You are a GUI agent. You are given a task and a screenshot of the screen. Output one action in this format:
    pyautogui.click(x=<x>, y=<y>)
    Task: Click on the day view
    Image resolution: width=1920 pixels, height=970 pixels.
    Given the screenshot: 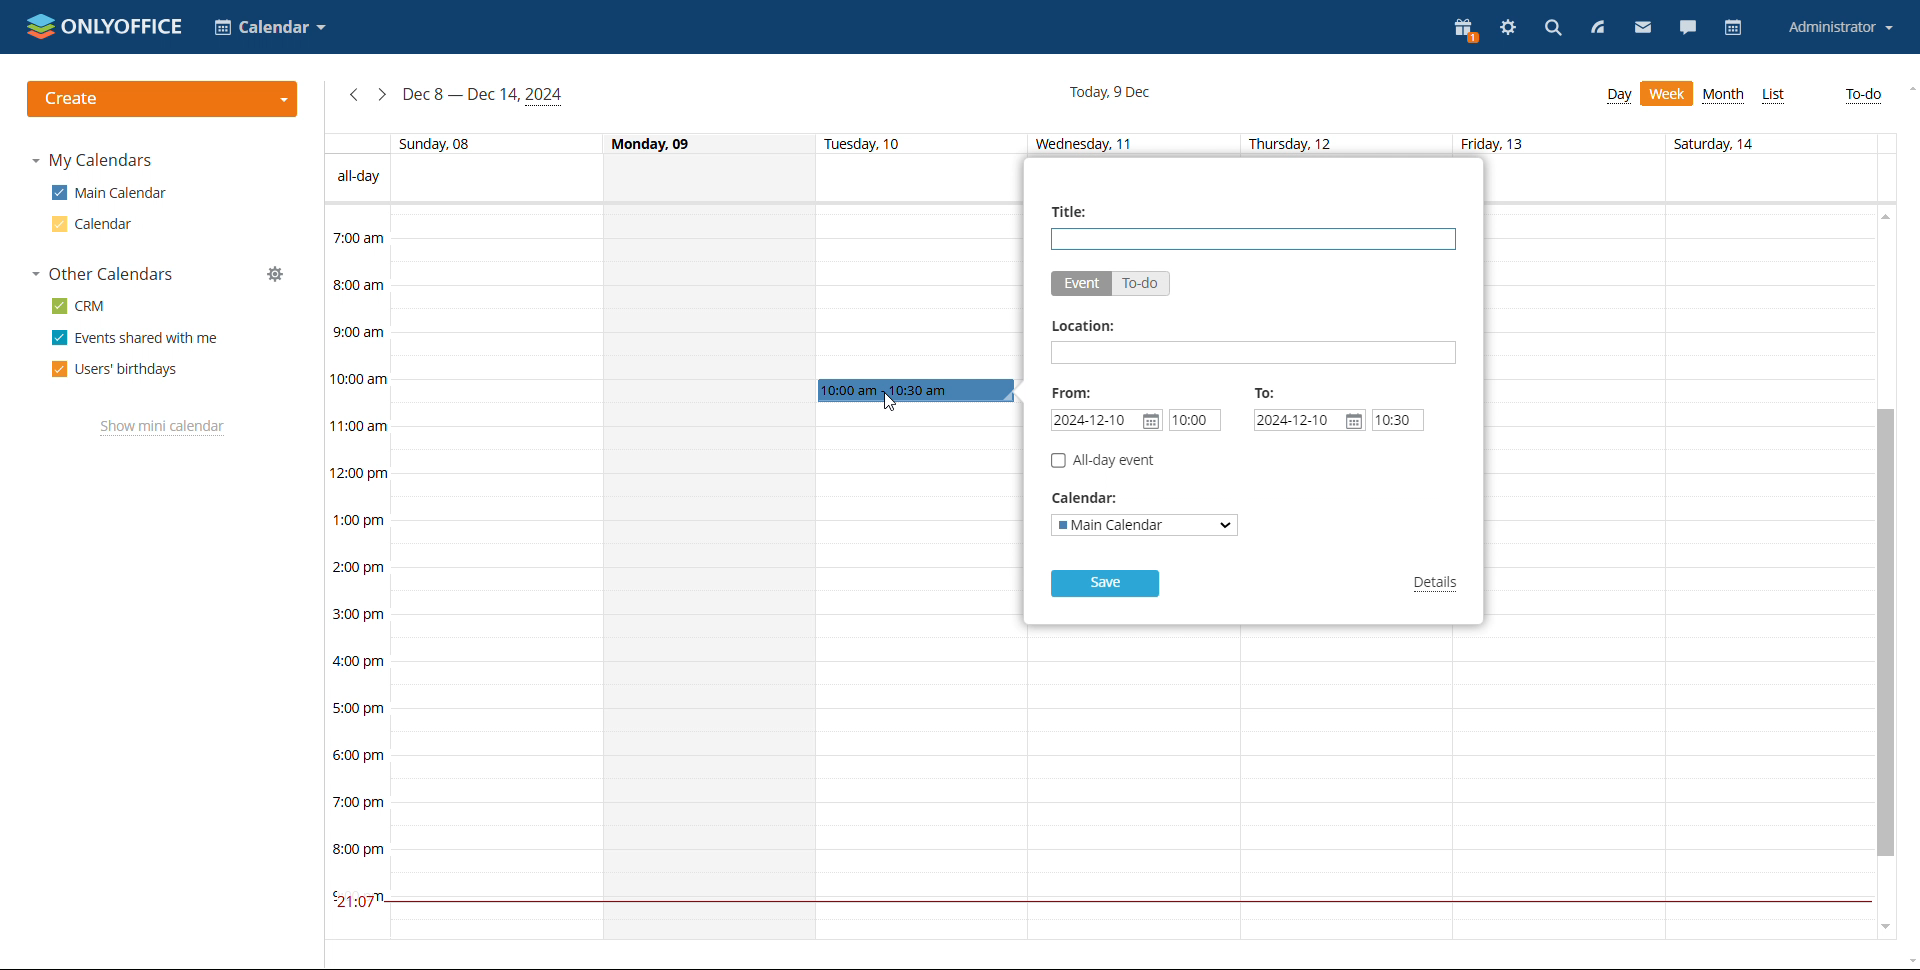 What is the action you would take?
    pyautogui.click(x=1619, y=96)
    